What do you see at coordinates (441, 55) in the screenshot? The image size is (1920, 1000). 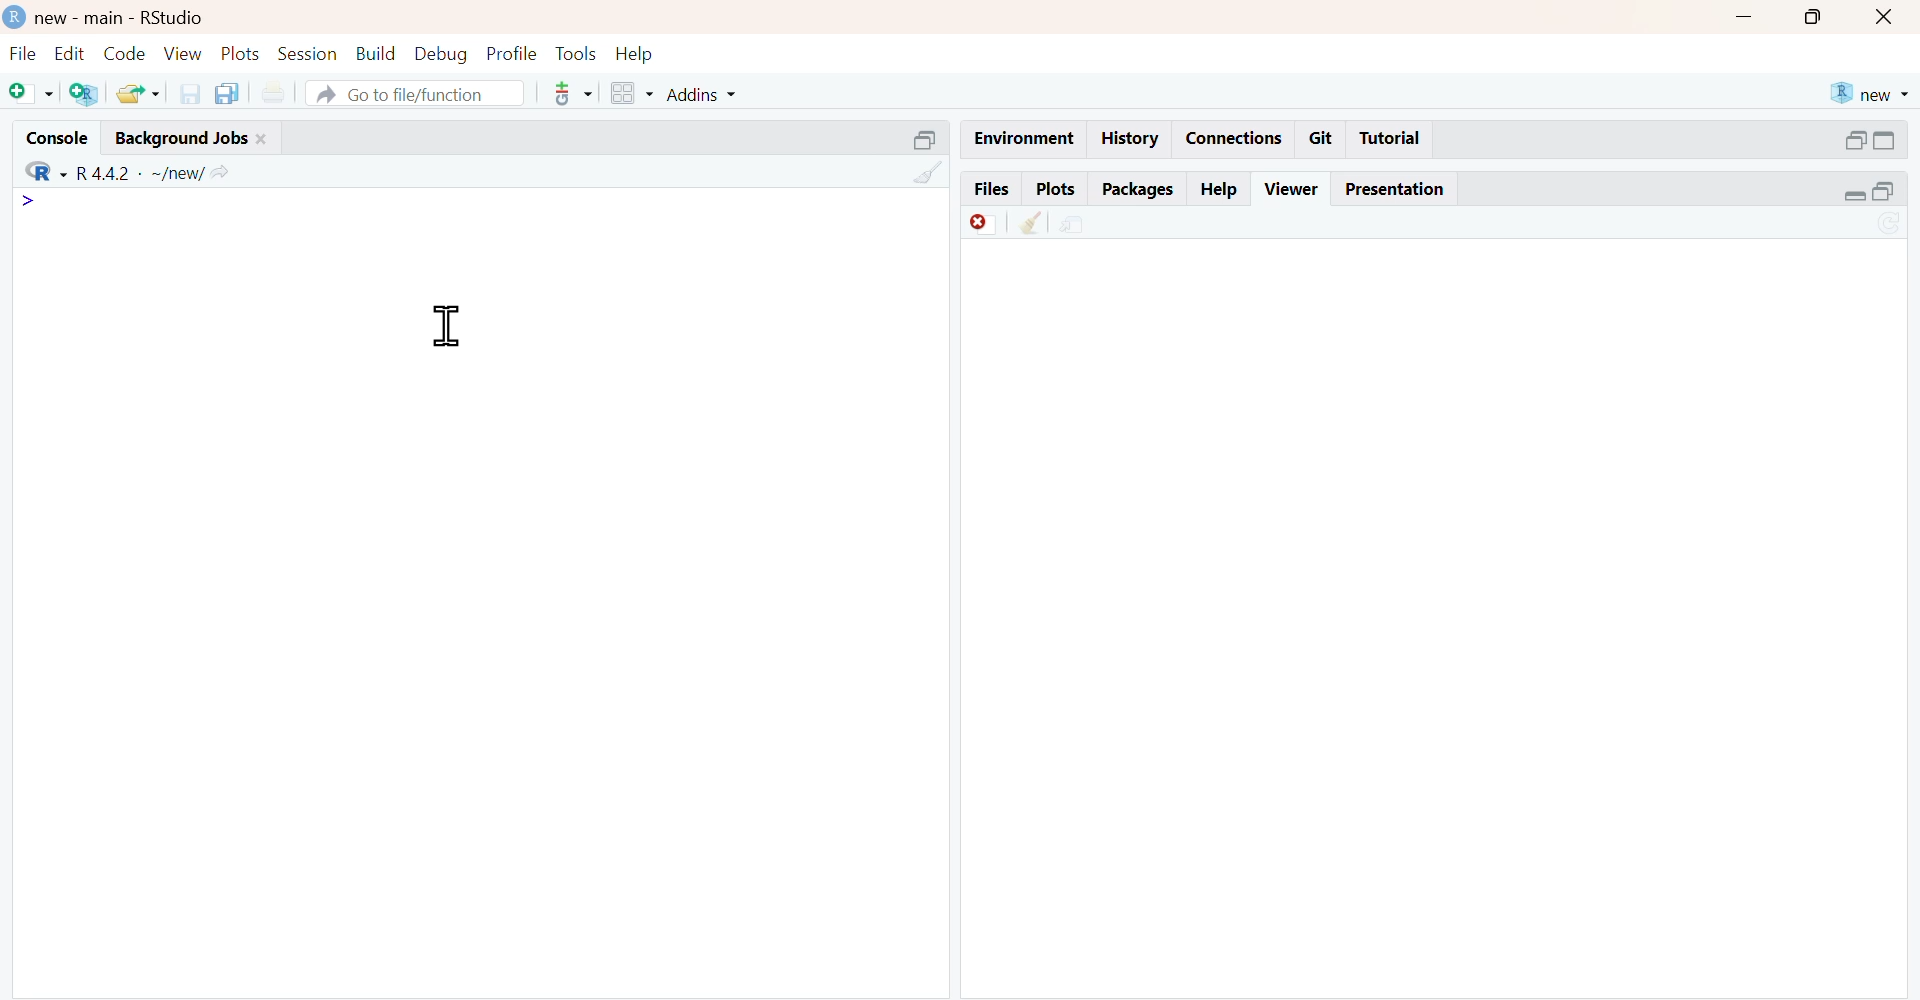 I see `debug` at bounding box center [441, 55].